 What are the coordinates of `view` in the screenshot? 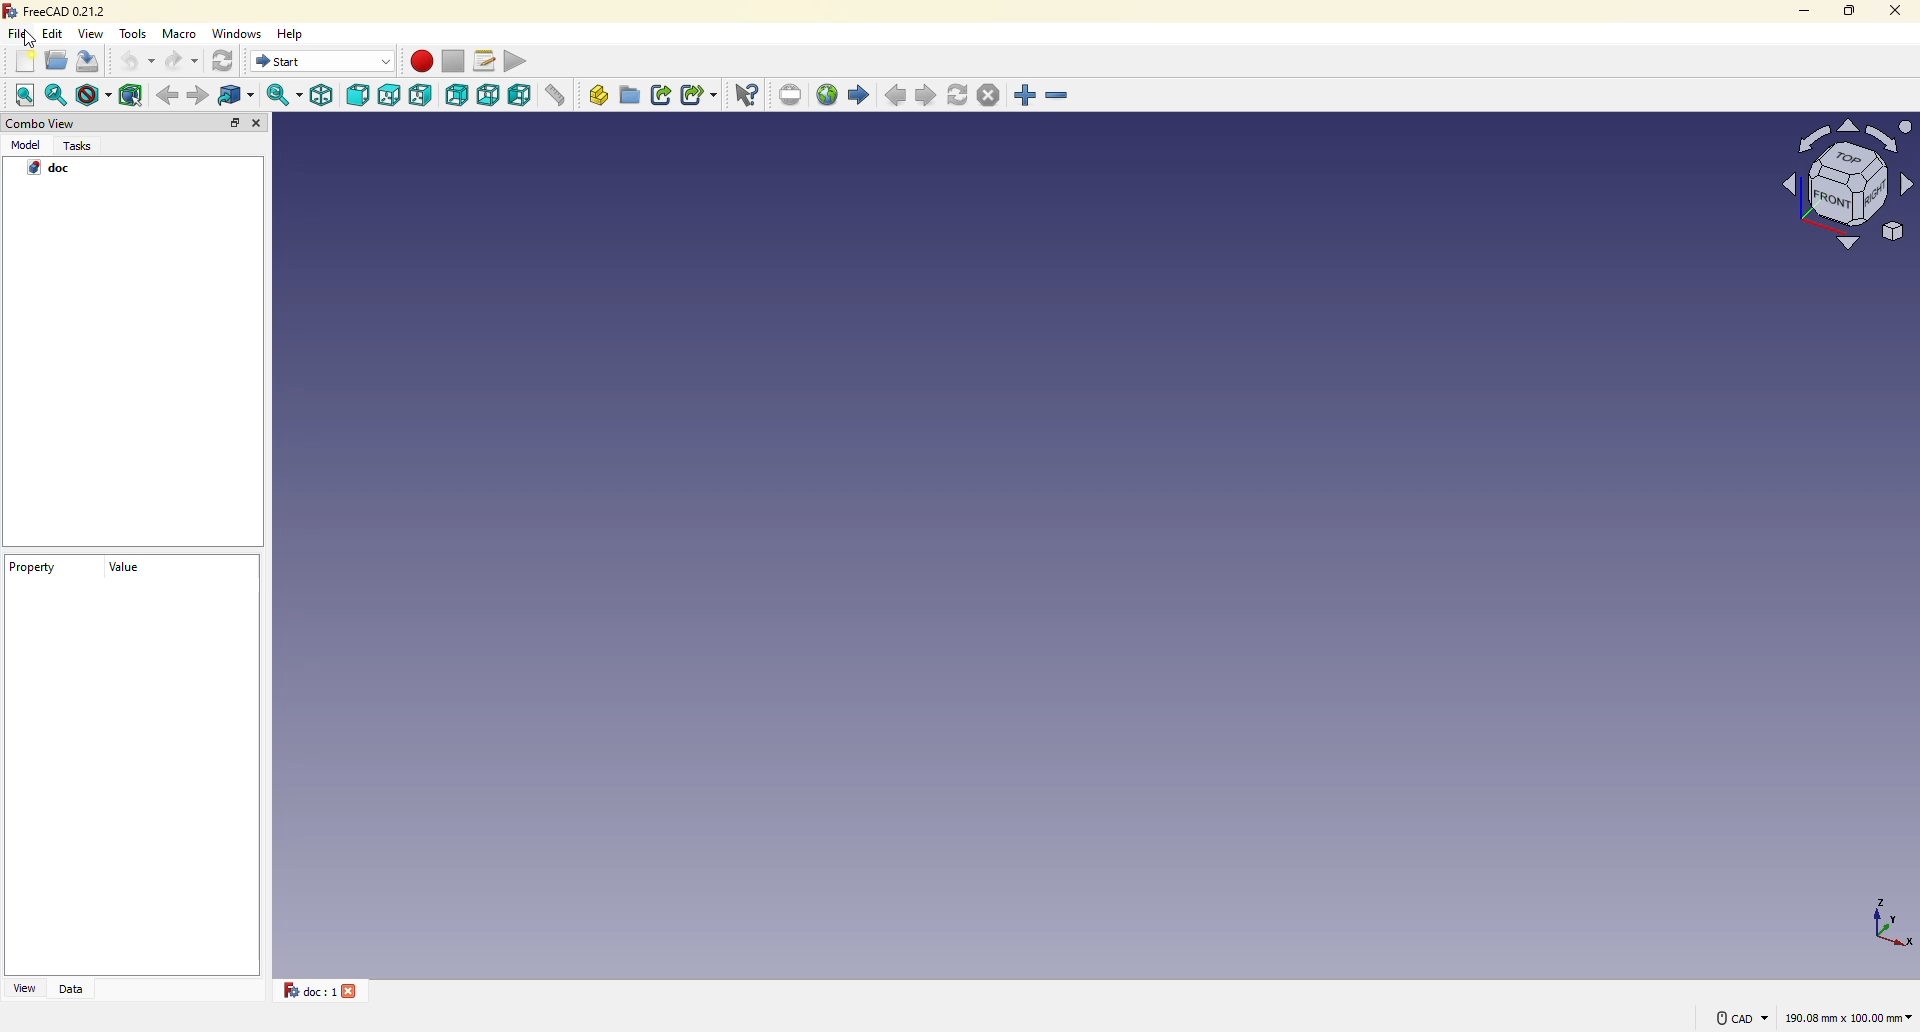 It's located at (93, 33).